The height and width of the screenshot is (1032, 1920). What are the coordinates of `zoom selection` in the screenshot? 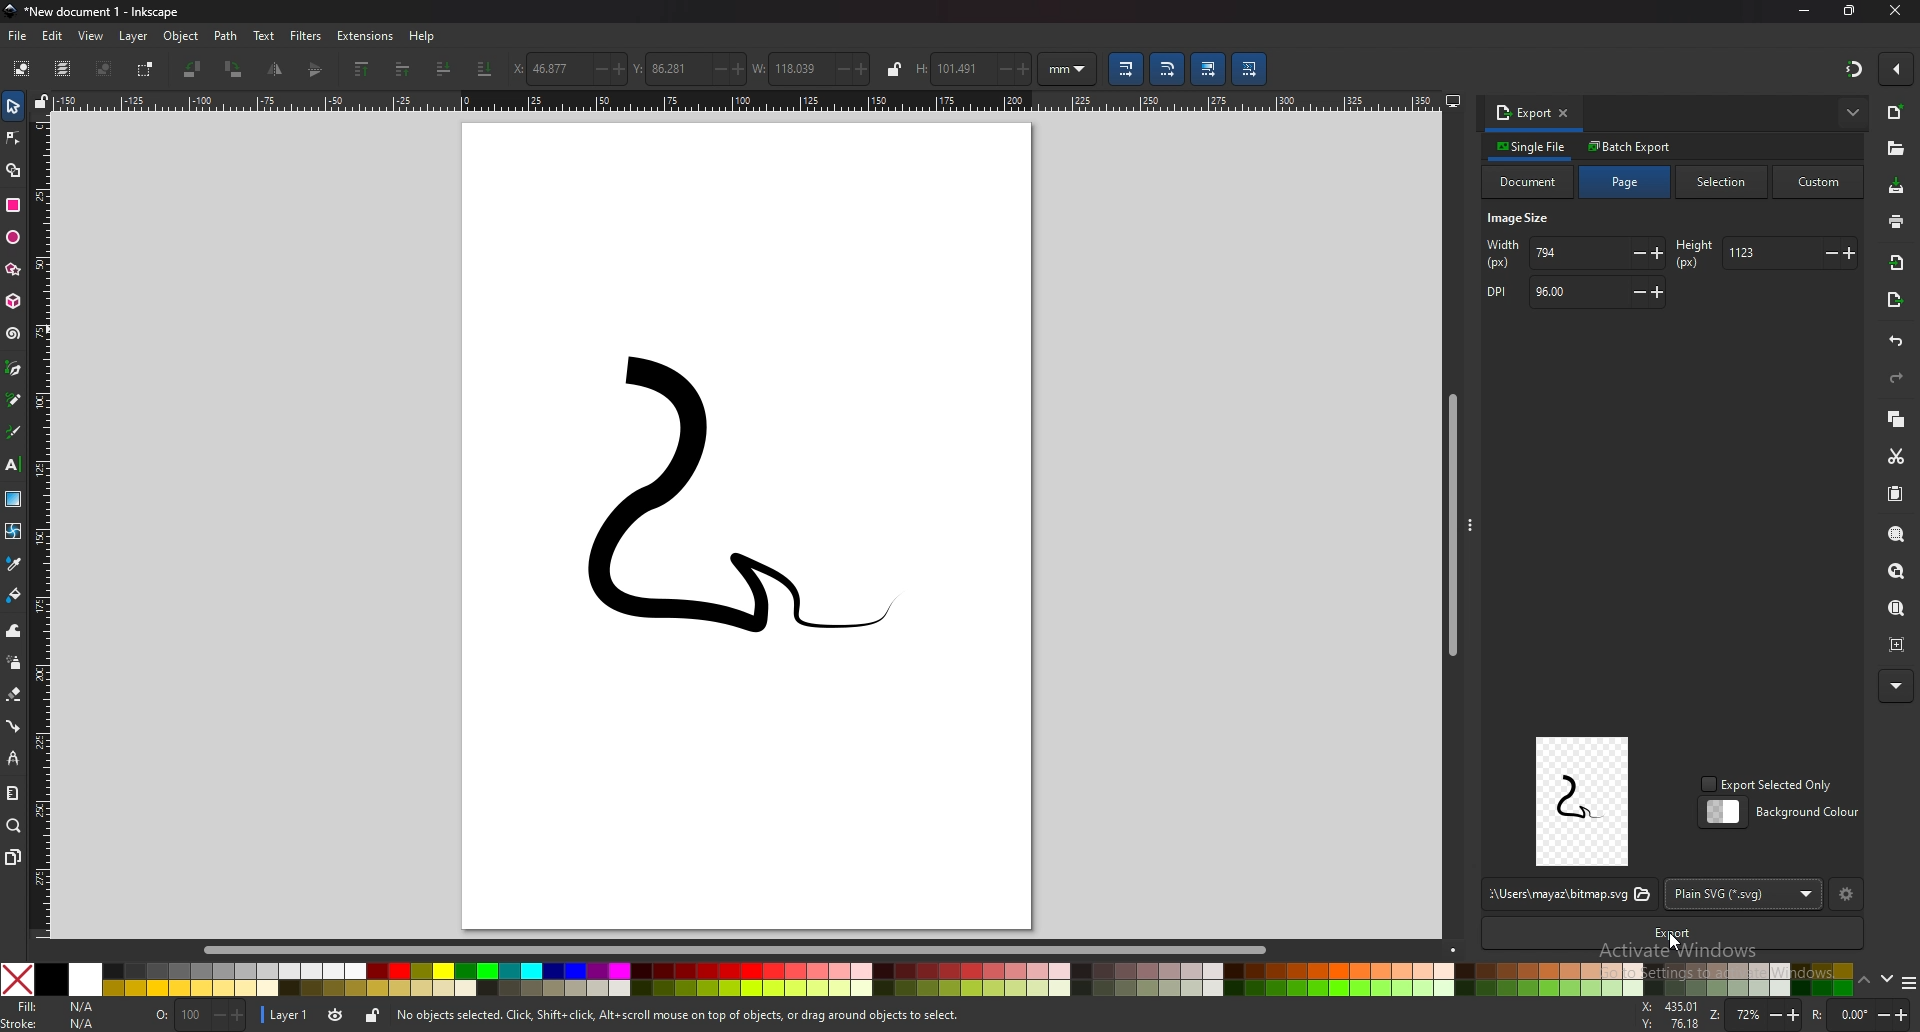 It's located at (1897, 532).